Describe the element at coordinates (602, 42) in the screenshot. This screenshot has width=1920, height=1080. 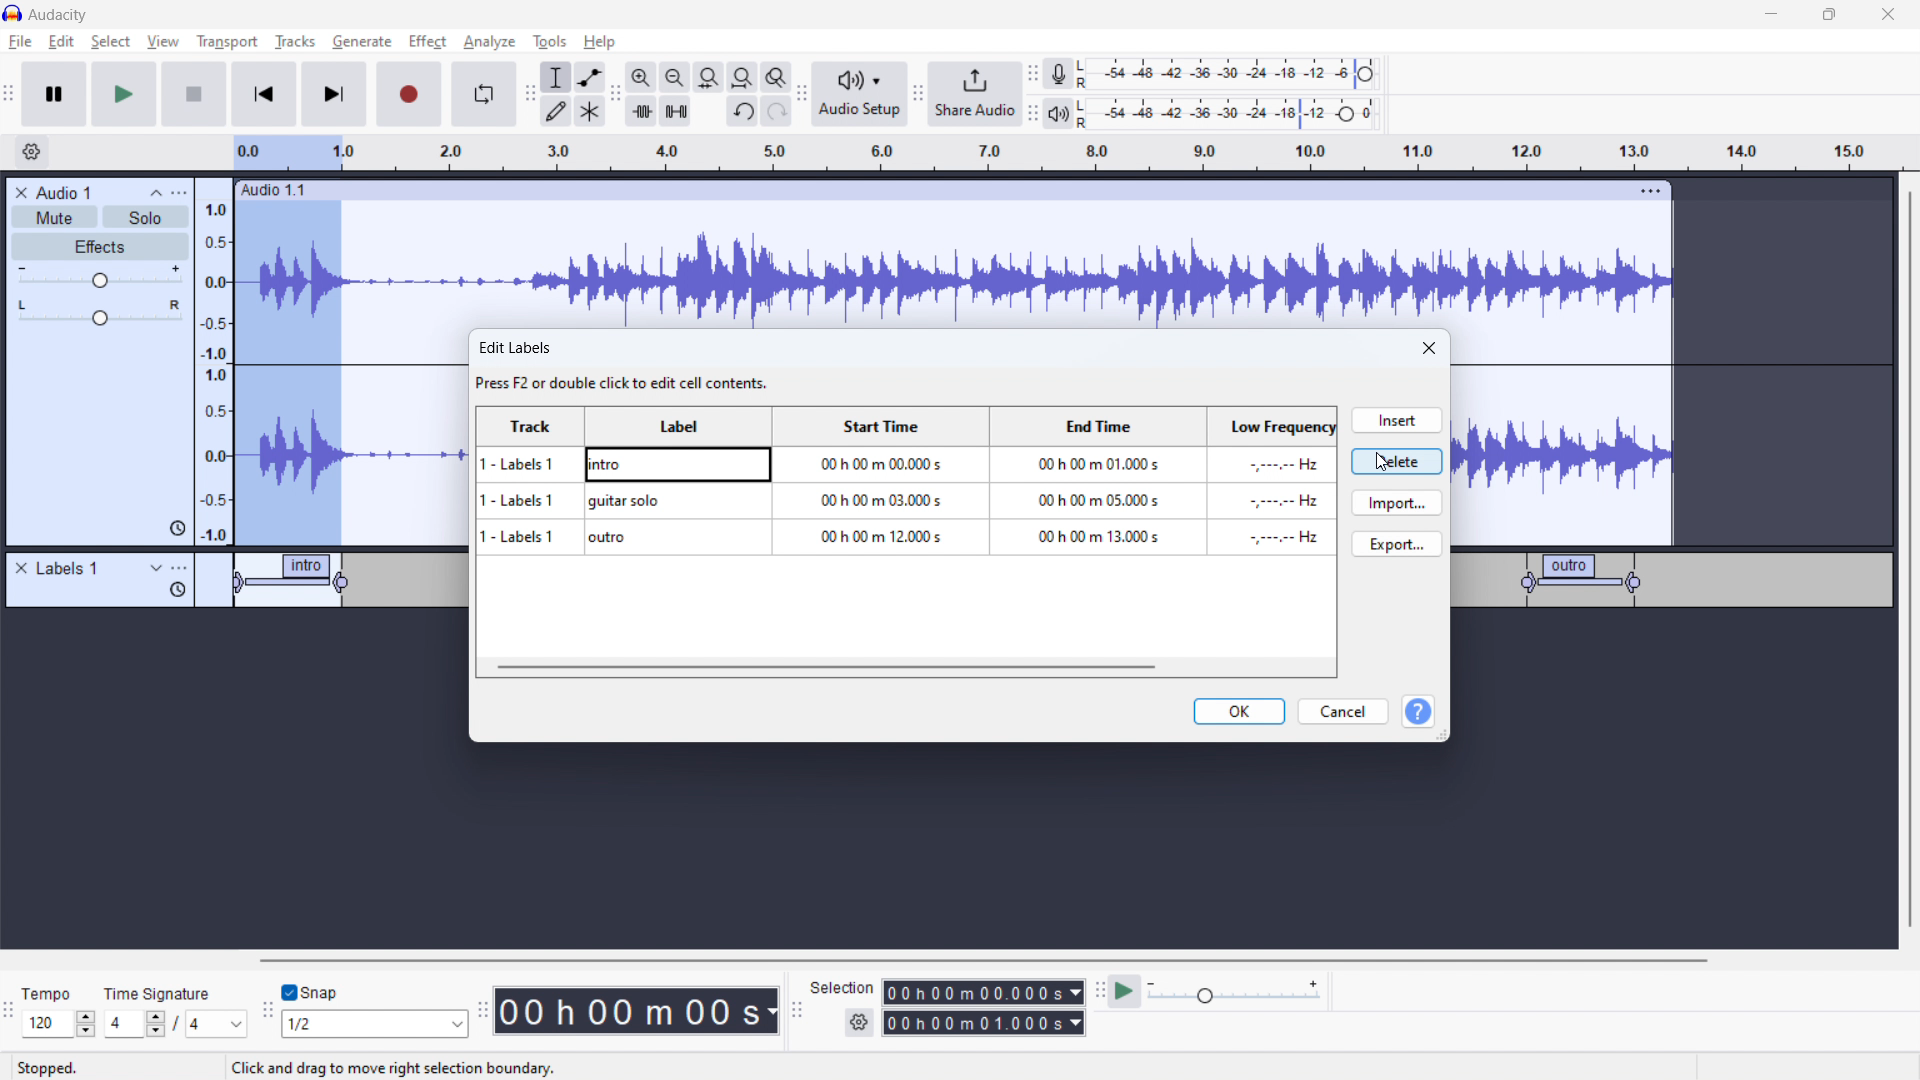
I see `help` at that location.